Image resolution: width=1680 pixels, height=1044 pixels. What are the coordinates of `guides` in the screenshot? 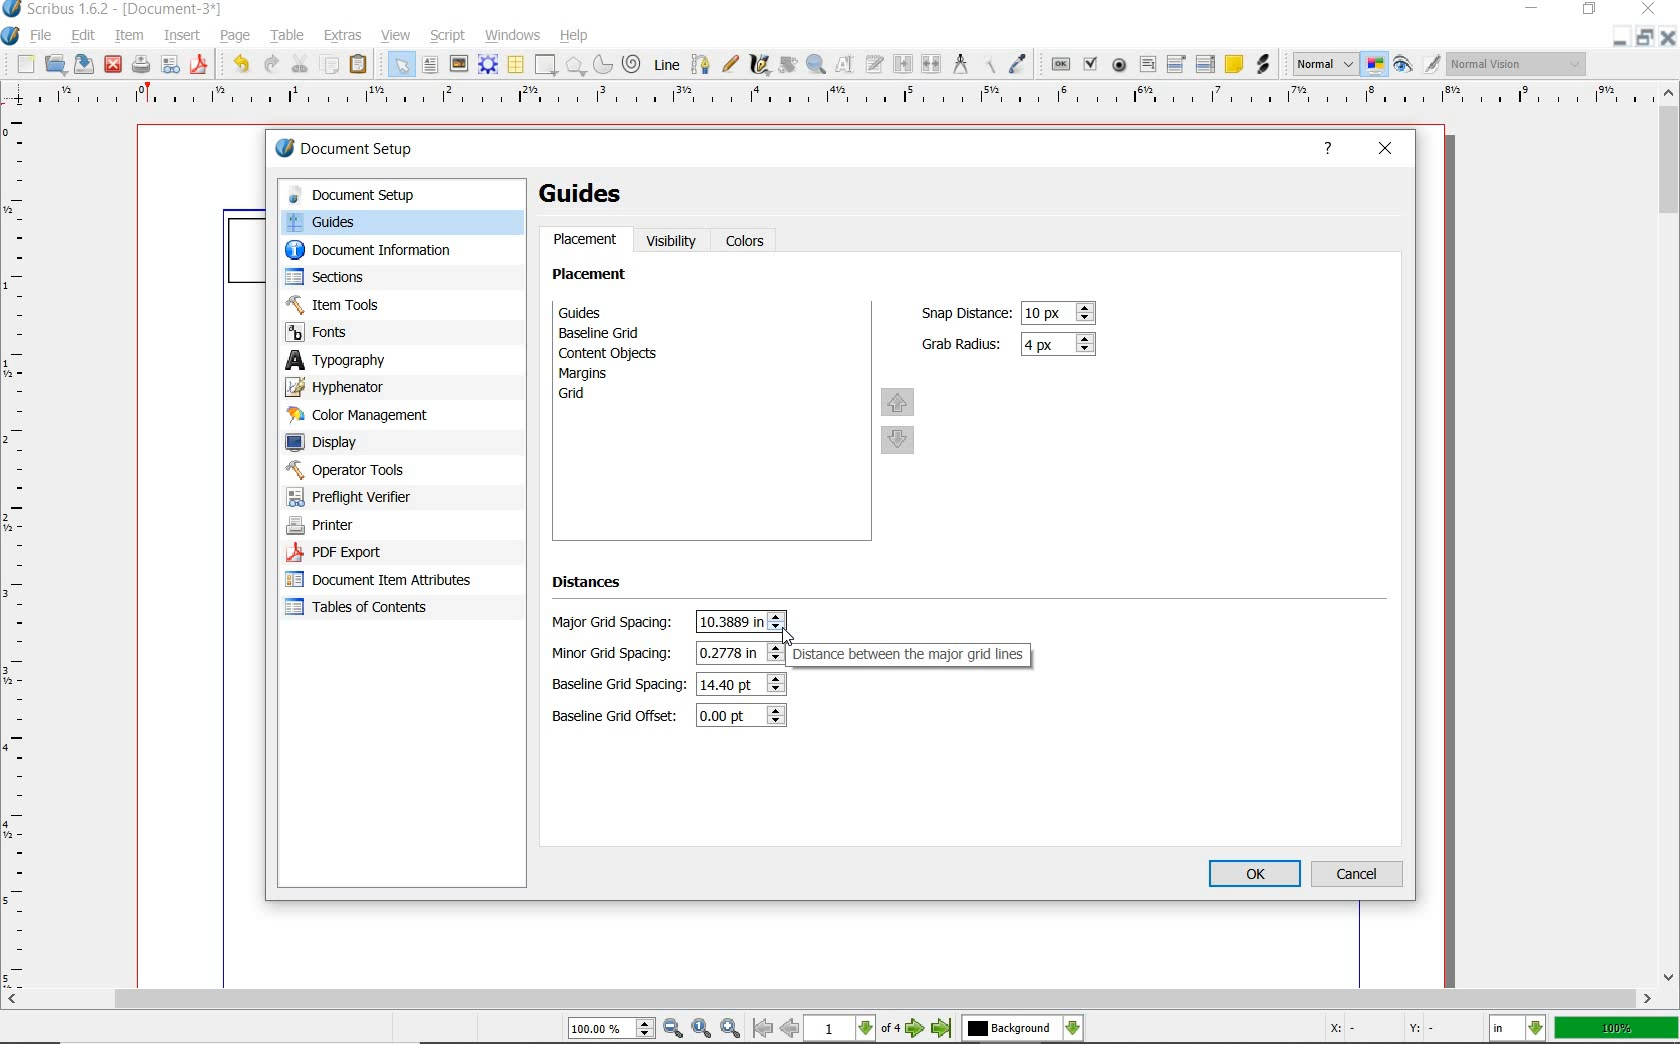 It's located at (591, 194).